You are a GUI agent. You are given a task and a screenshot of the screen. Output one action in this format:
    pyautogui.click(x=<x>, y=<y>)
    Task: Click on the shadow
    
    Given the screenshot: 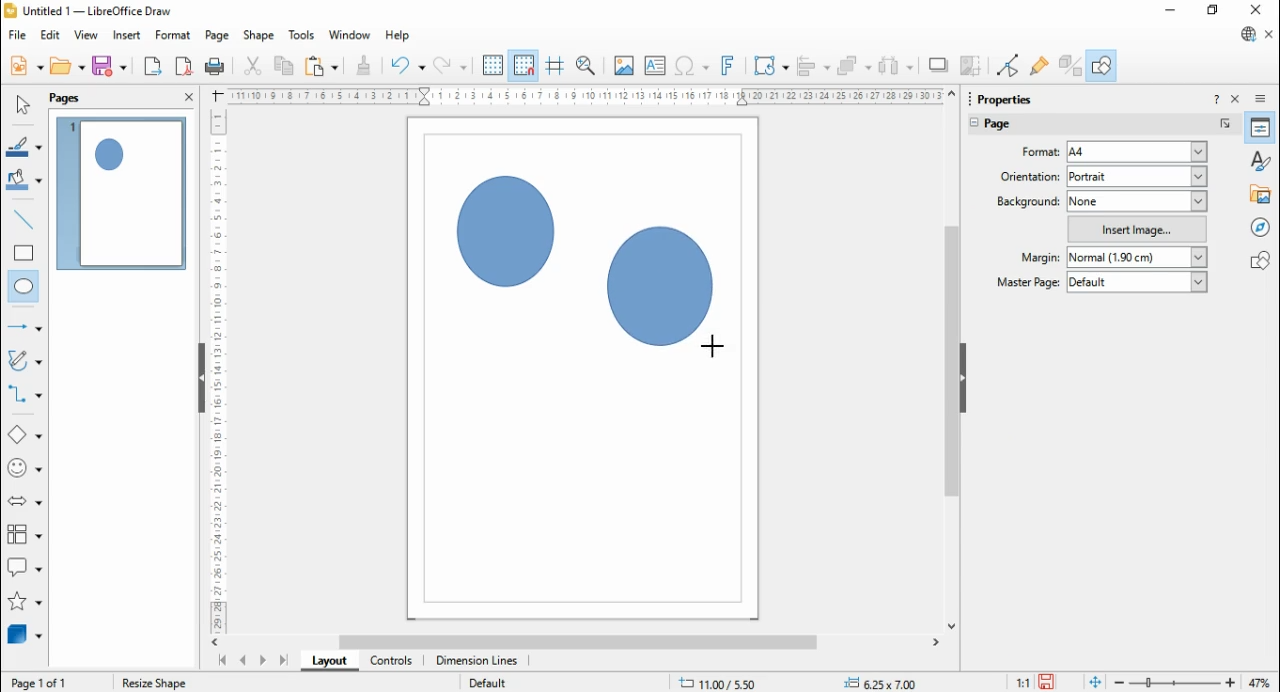 What is the action you would take?
    pyautogui.click(x=939, y=65)
    